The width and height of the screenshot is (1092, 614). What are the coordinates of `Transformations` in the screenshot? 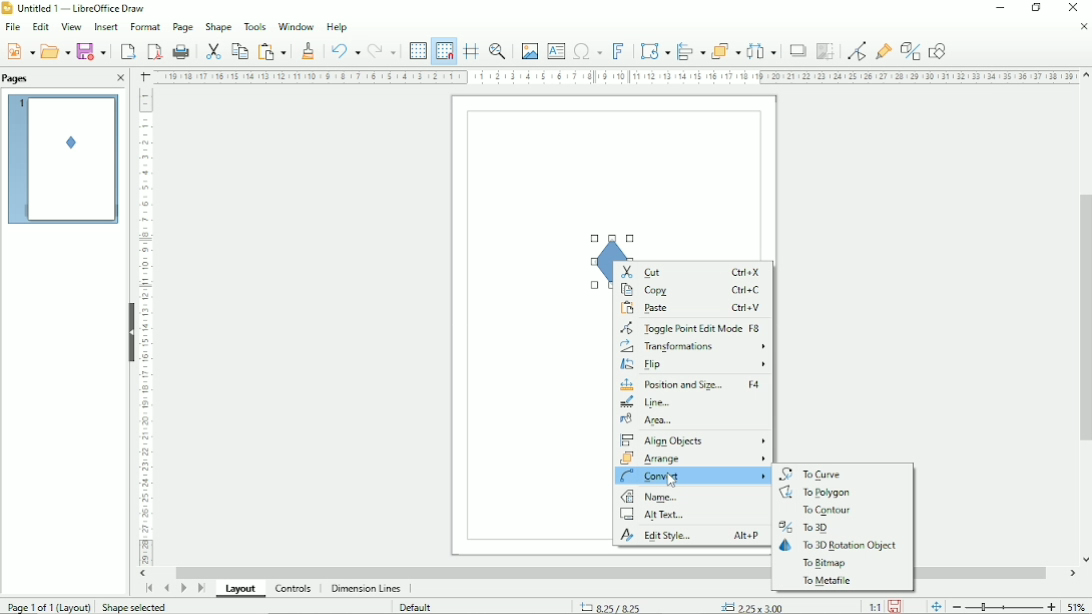 It's located at (693, 348).